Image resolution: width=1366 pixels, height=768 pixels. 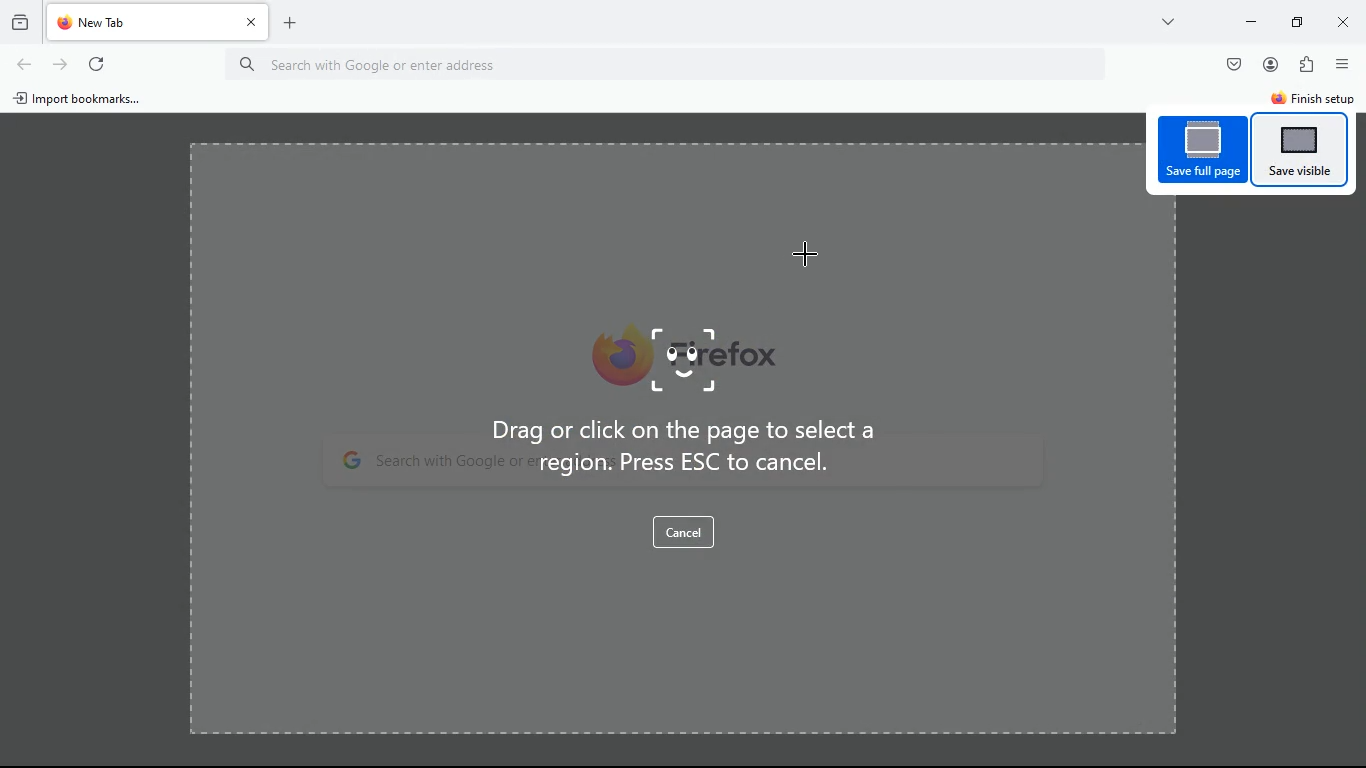 What do you see at coordinates (59, 64) in the screenshot?
I see `refresh` at bounding box center [59, 64].